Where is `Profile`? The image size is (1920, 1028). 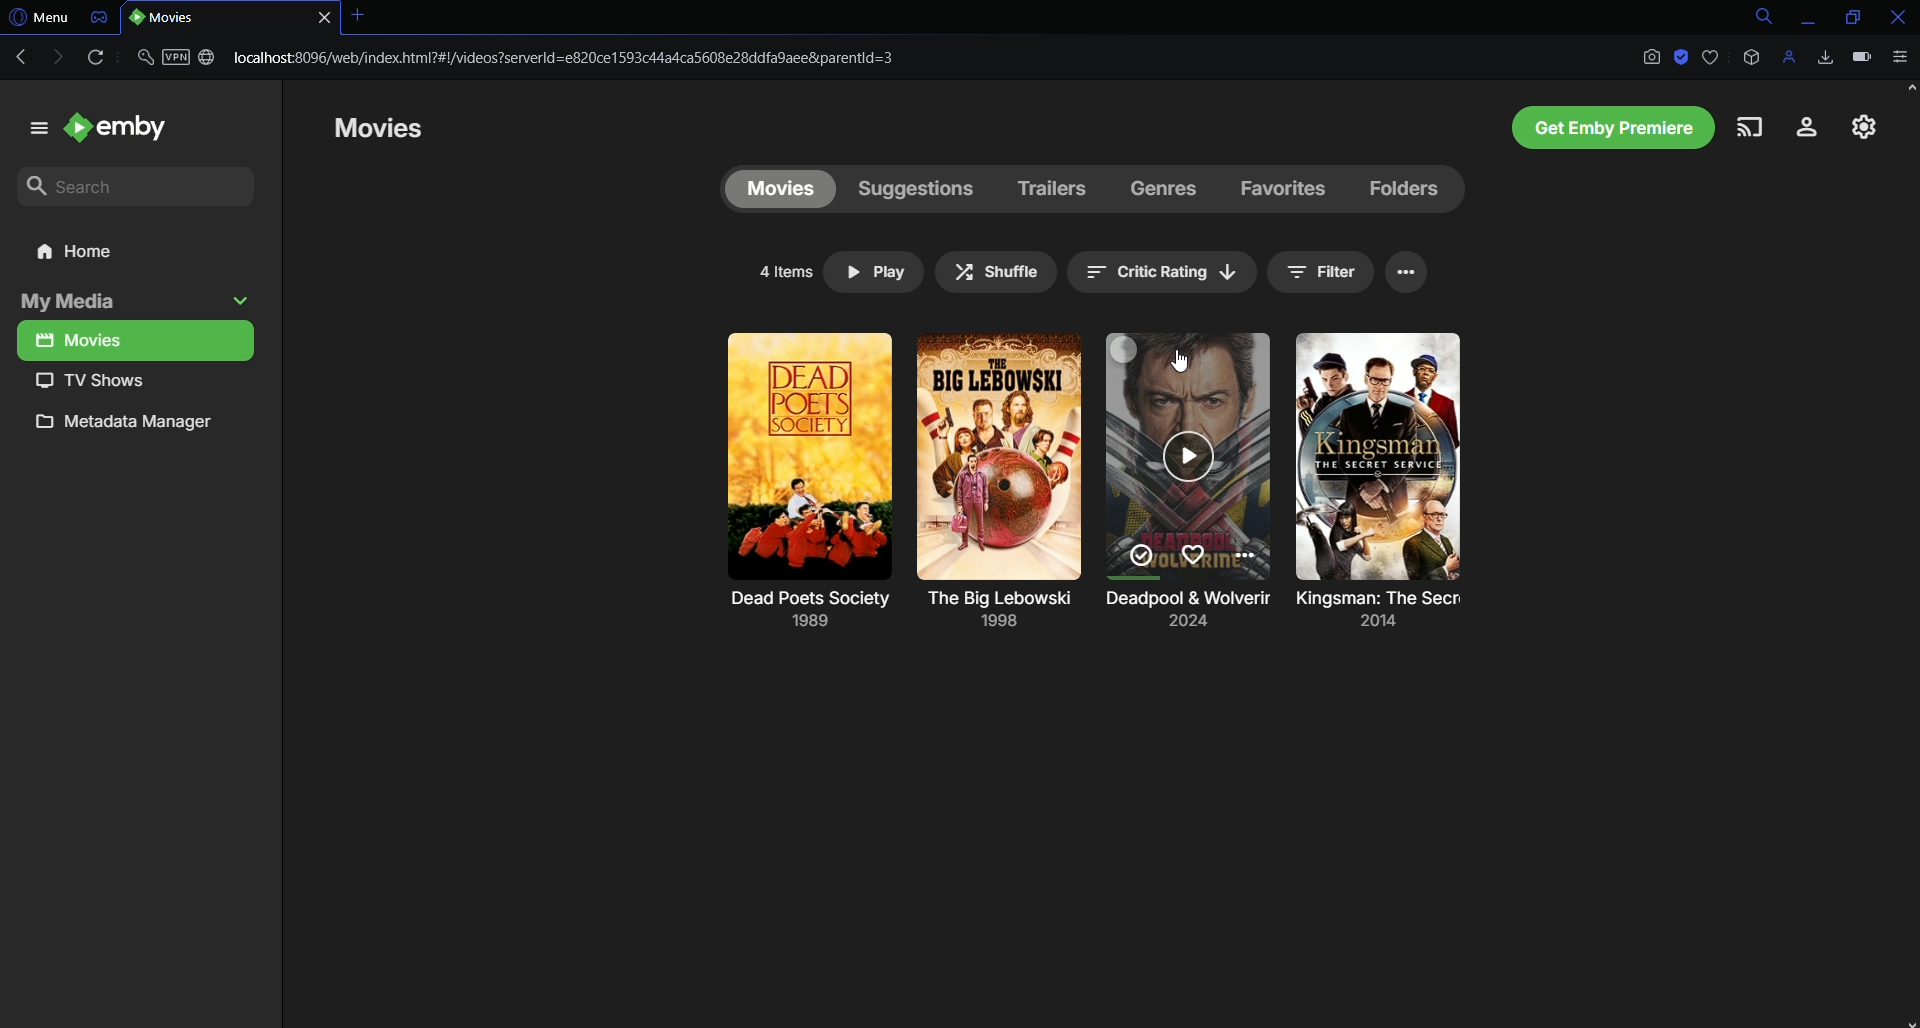 Profile is located at coordinates (1790, 58).